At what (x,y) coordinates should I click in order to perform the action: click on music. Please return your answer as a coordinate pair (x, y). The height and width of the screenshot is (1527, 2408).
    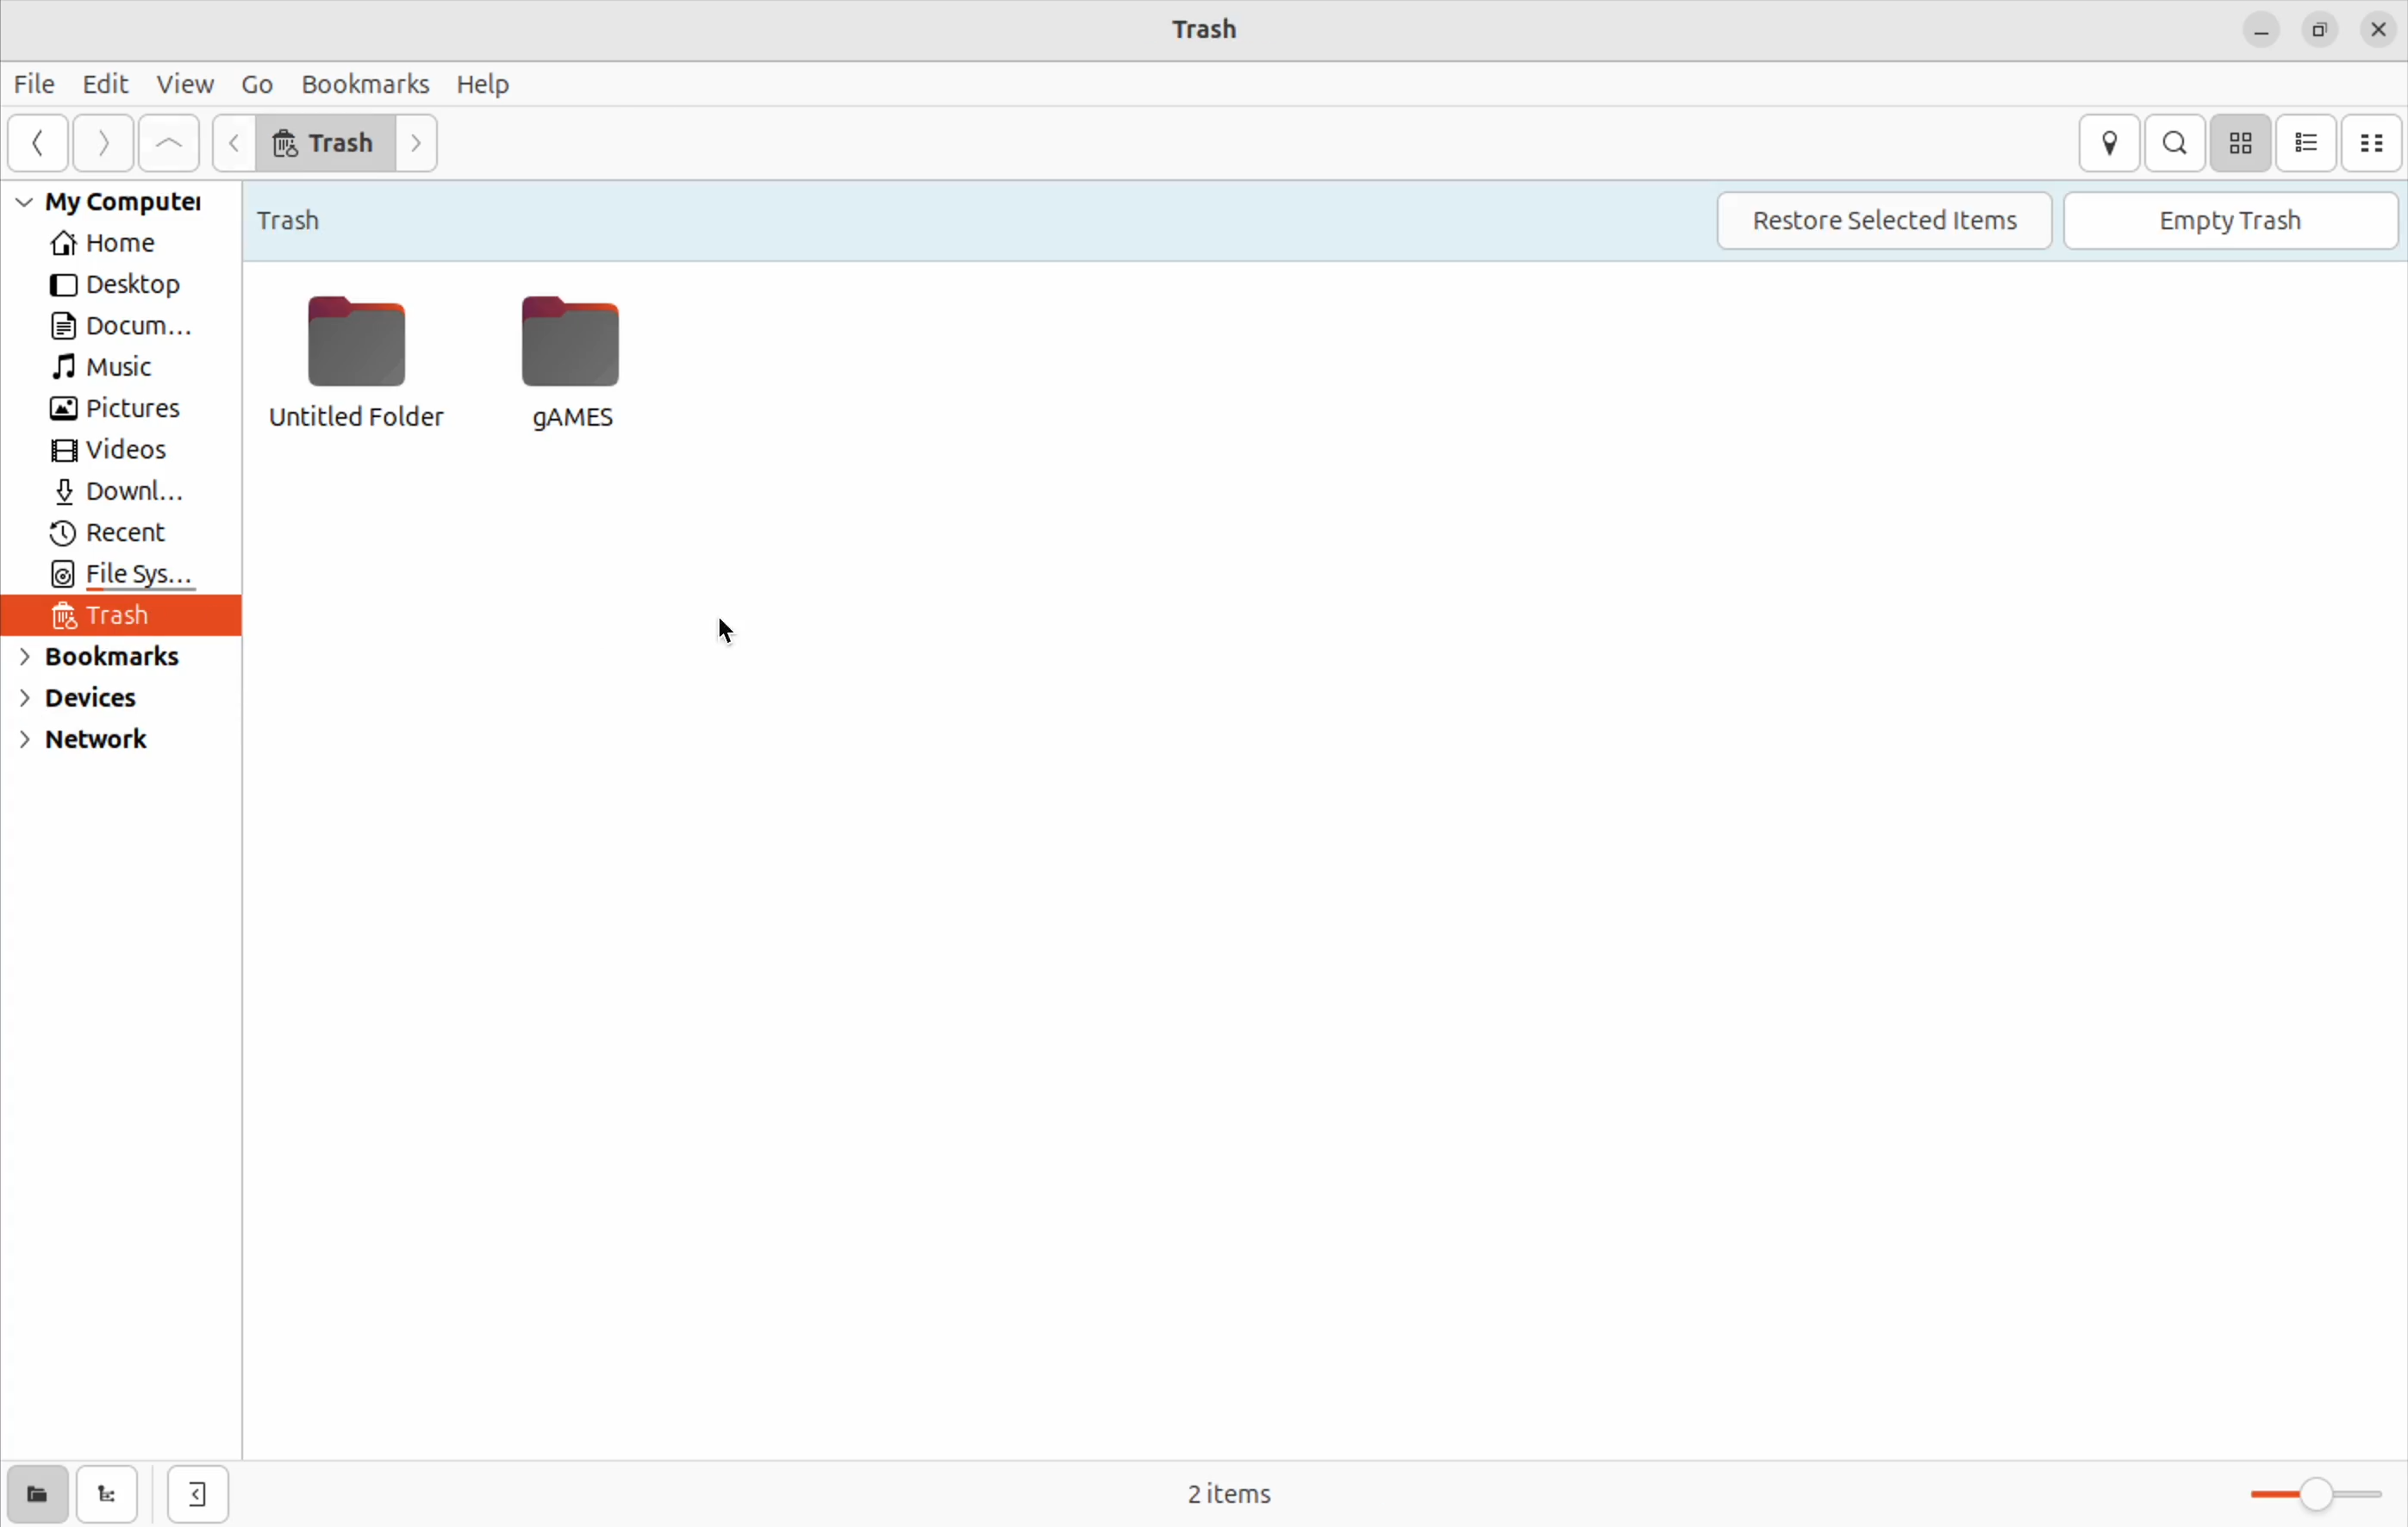
    Looking at the image, I should click on (115, 371).